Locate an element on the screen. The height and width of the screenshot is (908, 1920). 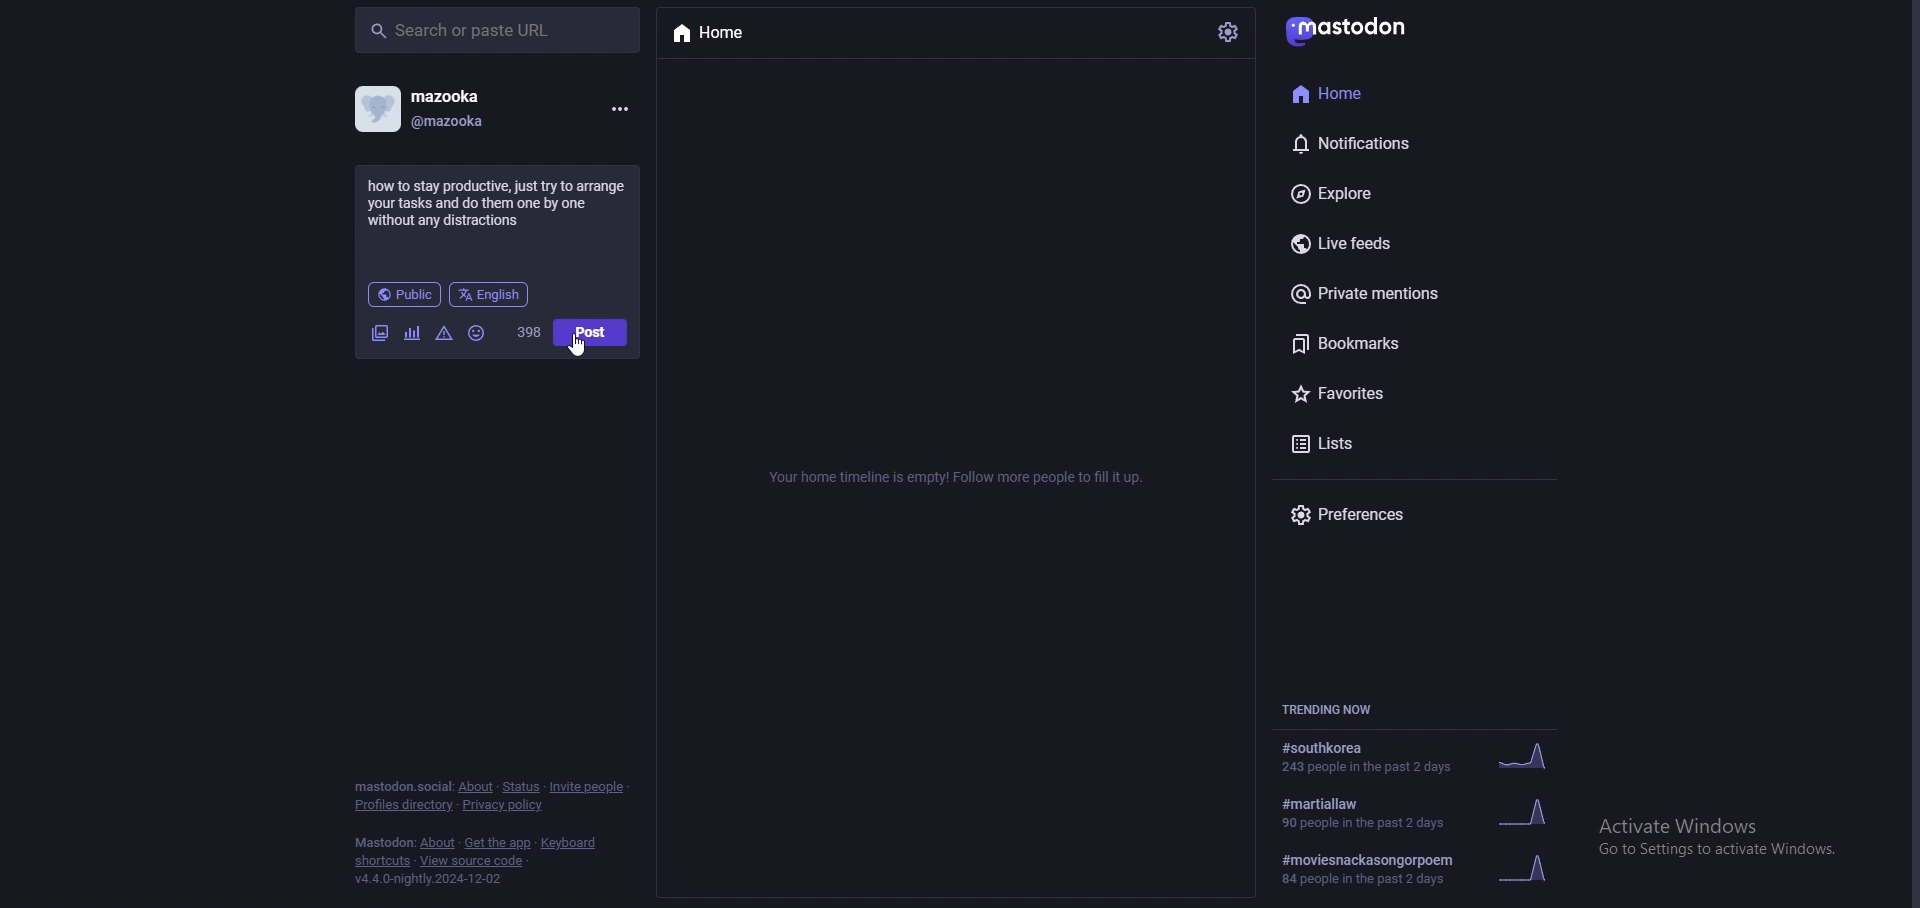
about is located at coordinates (477, 786).